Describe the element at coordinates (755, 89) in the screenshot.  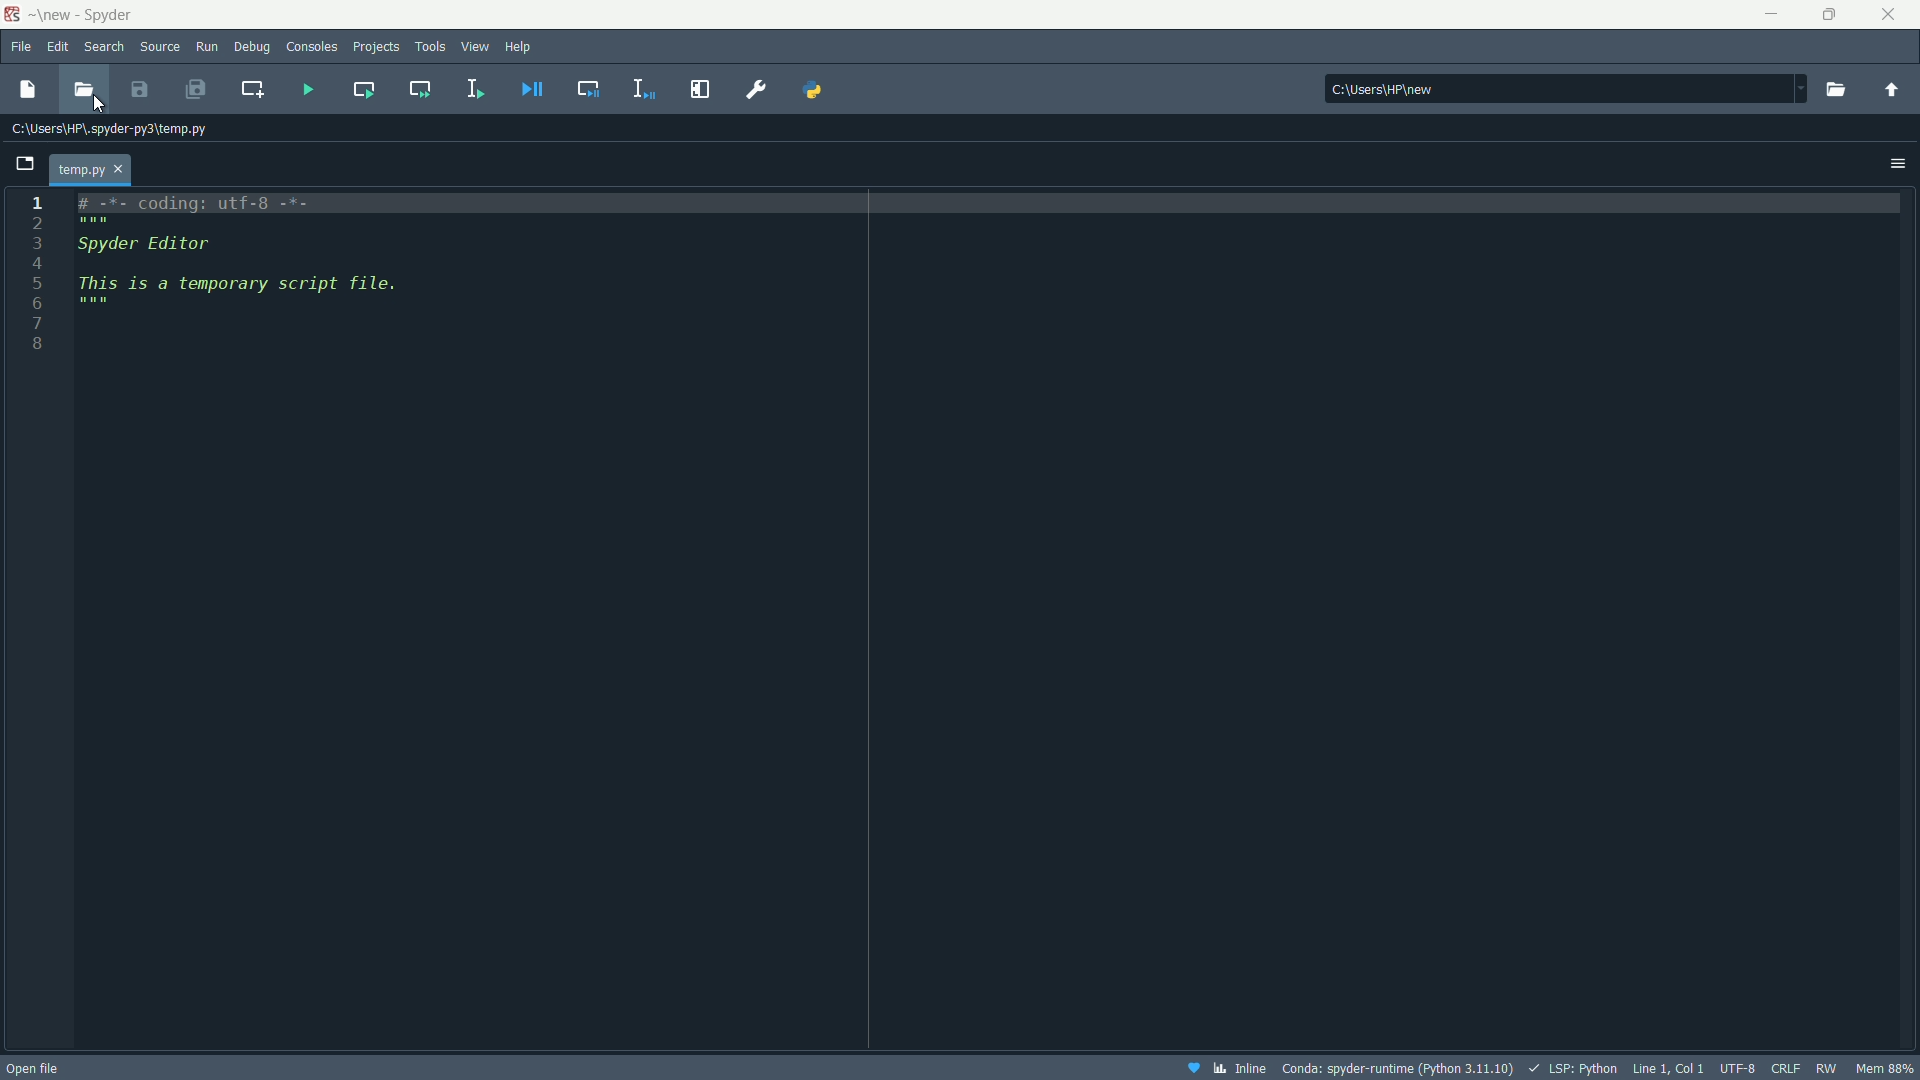
I see `Preferences` at that location.